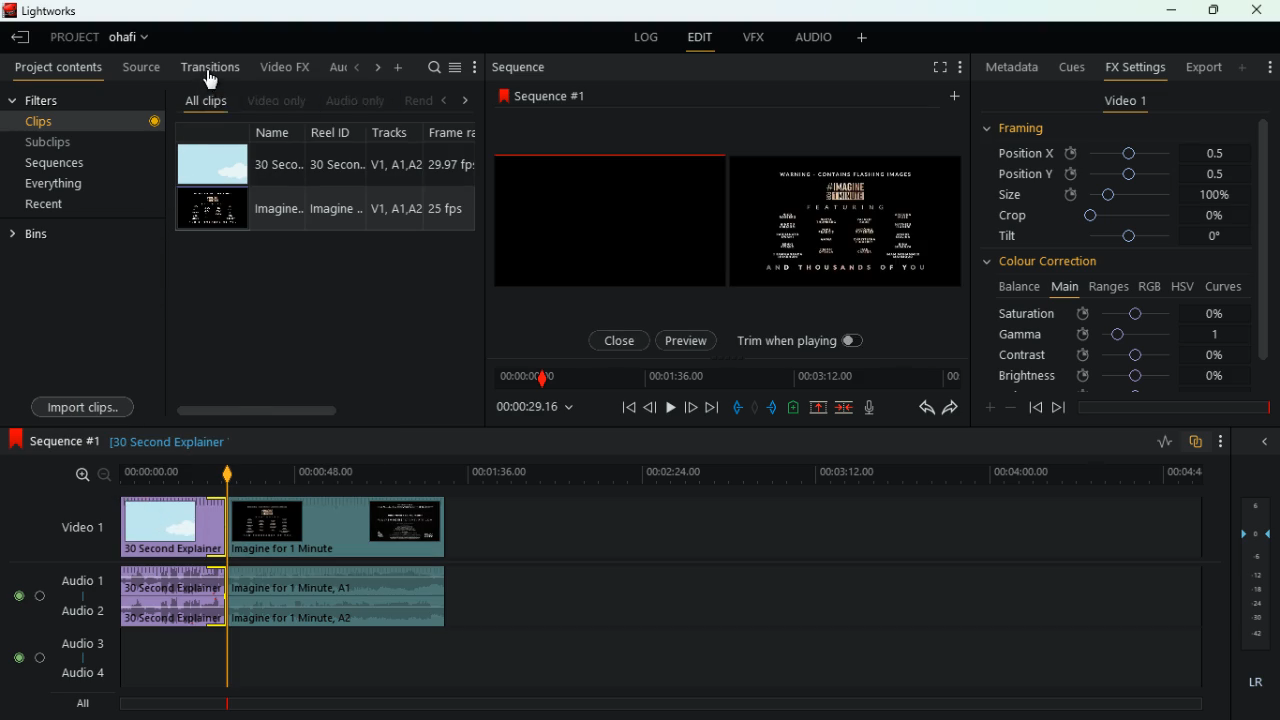  Describe the element at coordinates (1048, 261) in the screenshot. I see `colour correction` at that location.